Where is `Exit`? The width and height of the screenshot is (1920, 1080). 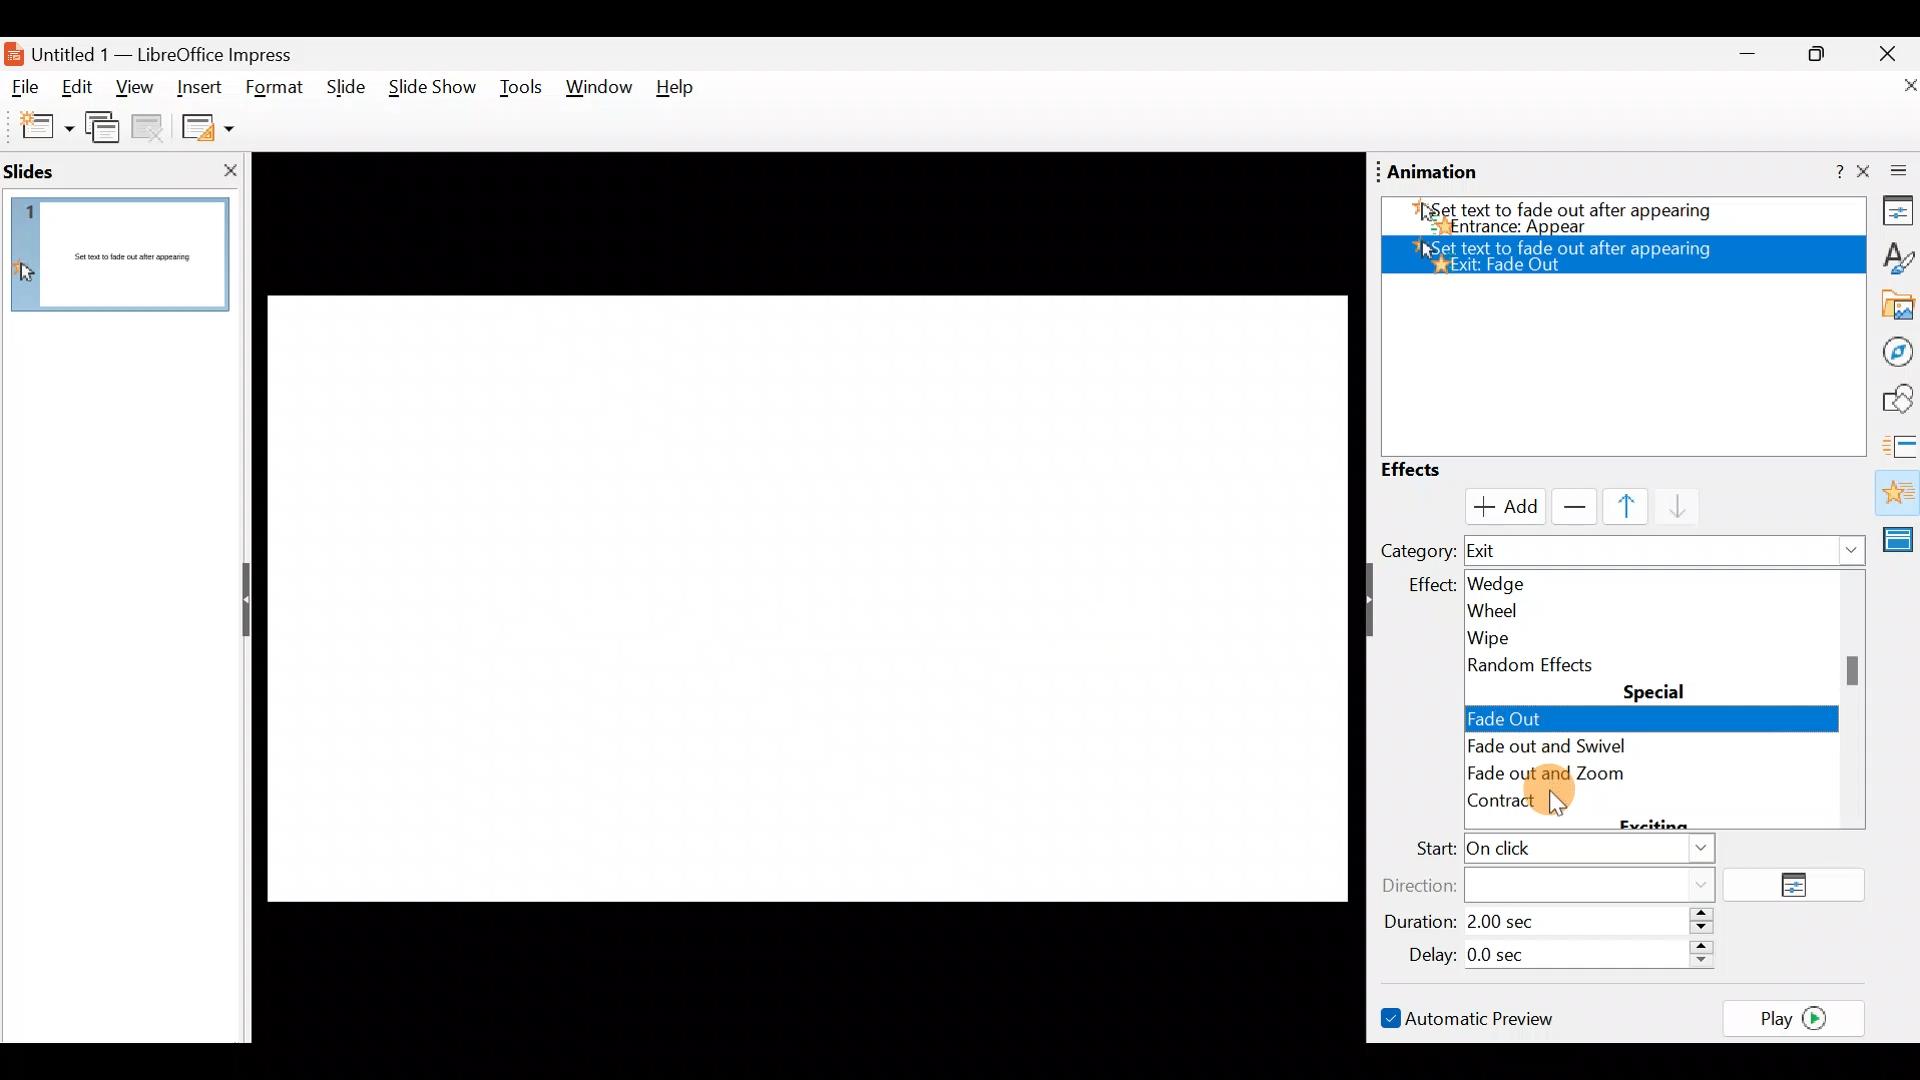 Exit is located at coordinates (1666, 552).